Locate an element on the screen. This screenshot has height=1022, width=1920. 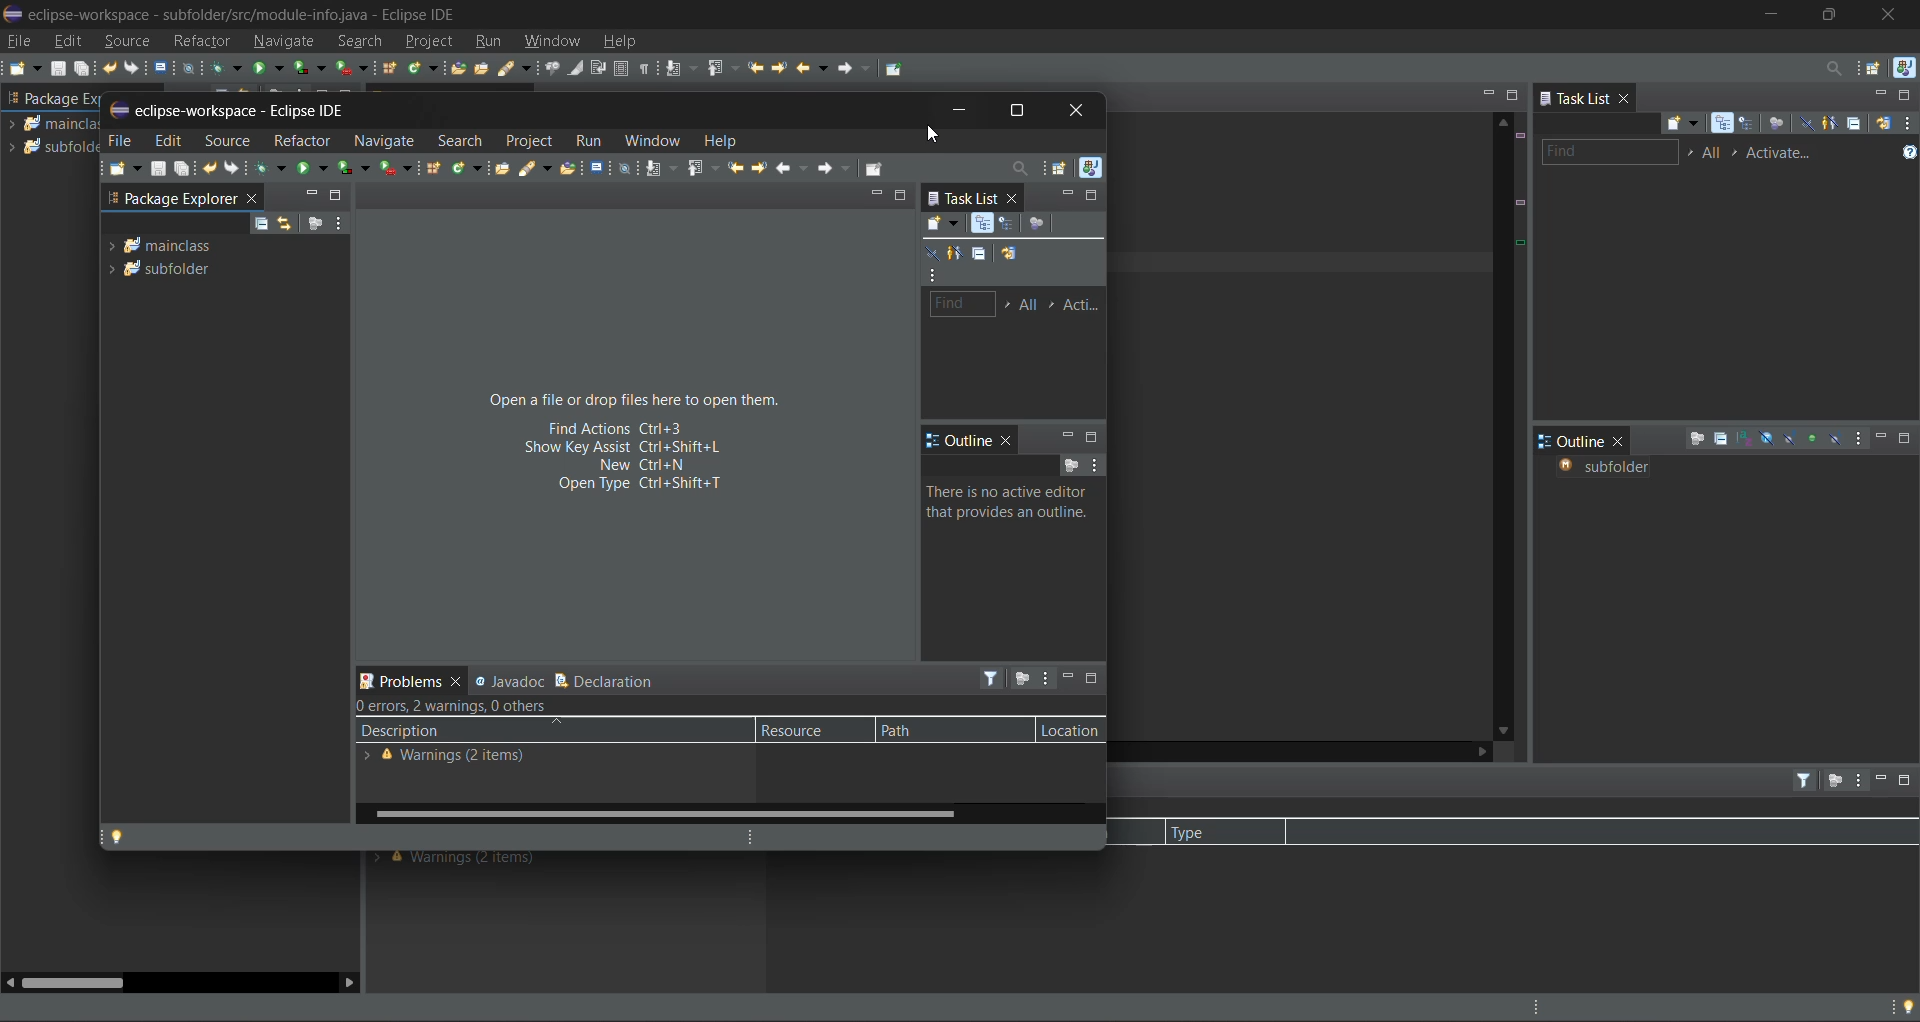
maximize is located at coordinates (1096, 678).